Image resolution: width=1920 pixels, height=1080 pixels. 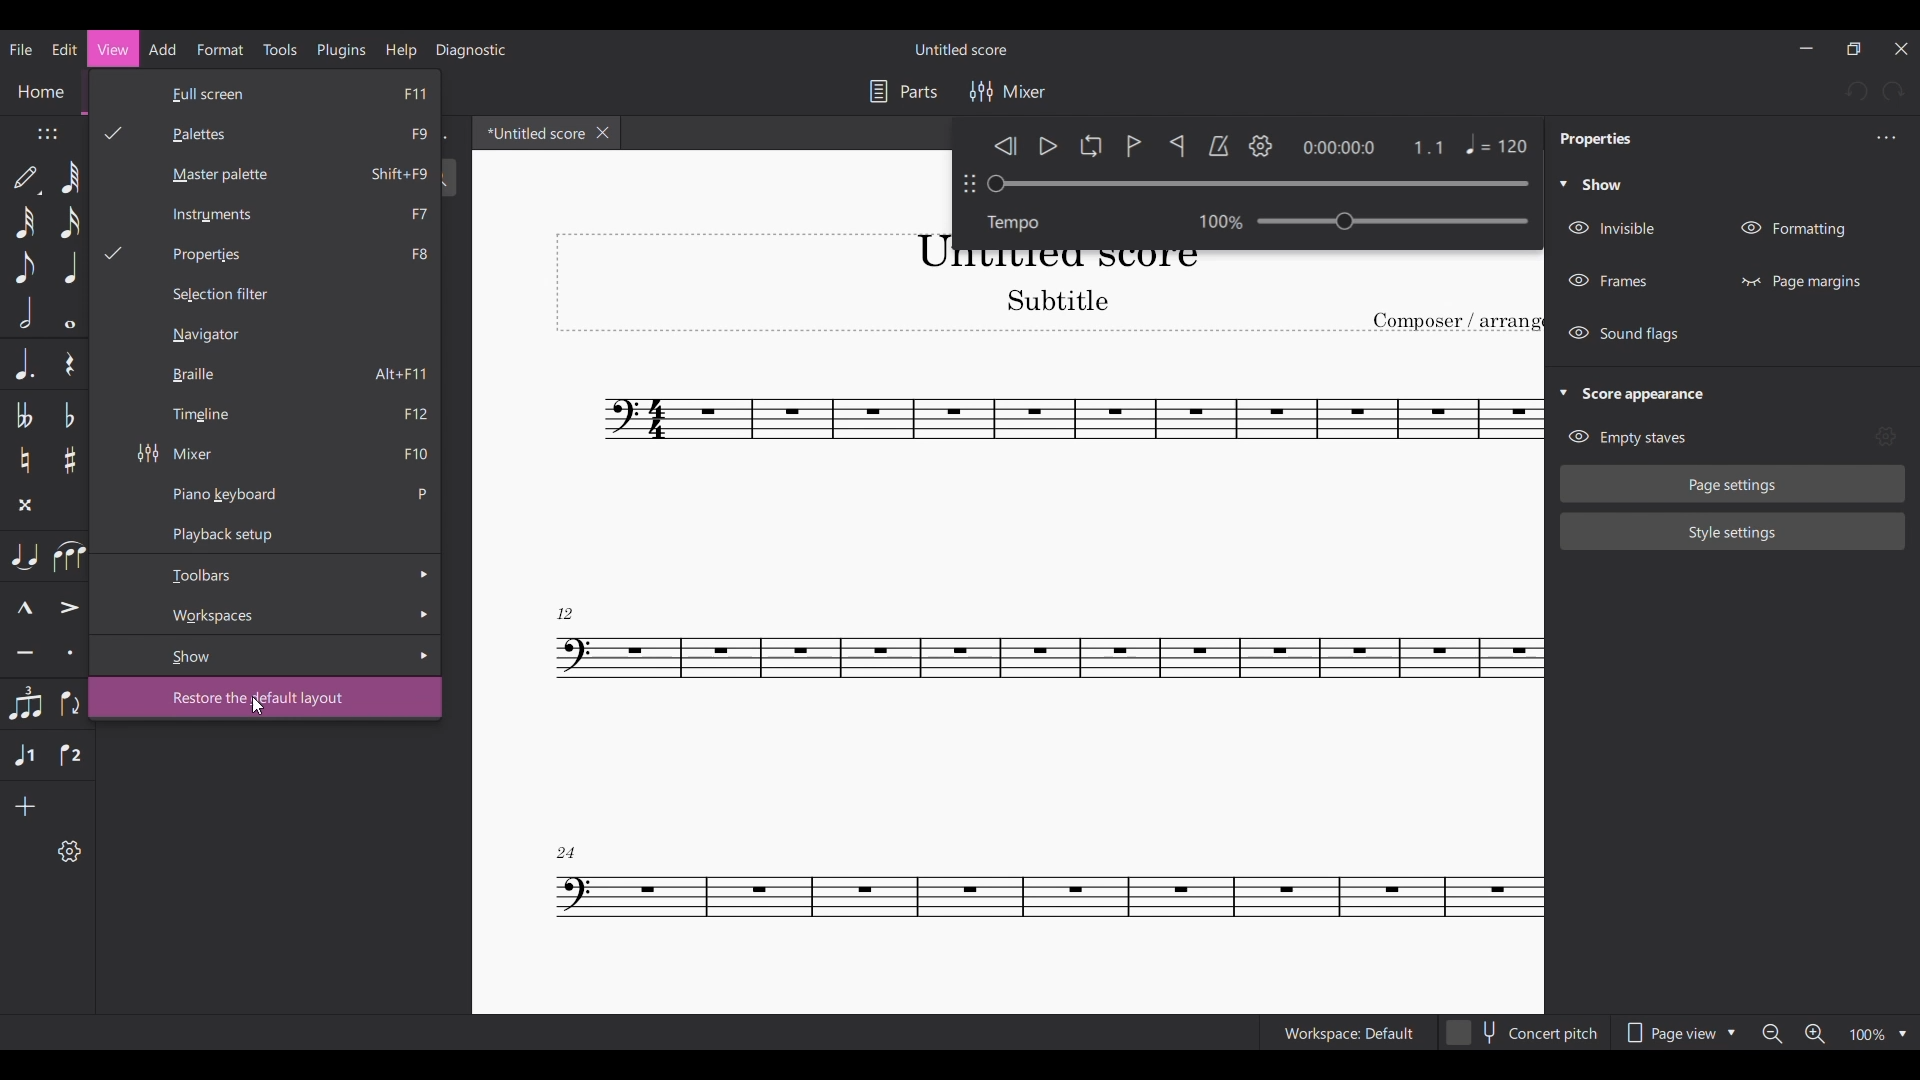 I want to click on Customize notes toolbar, so click(x=69, y=850).